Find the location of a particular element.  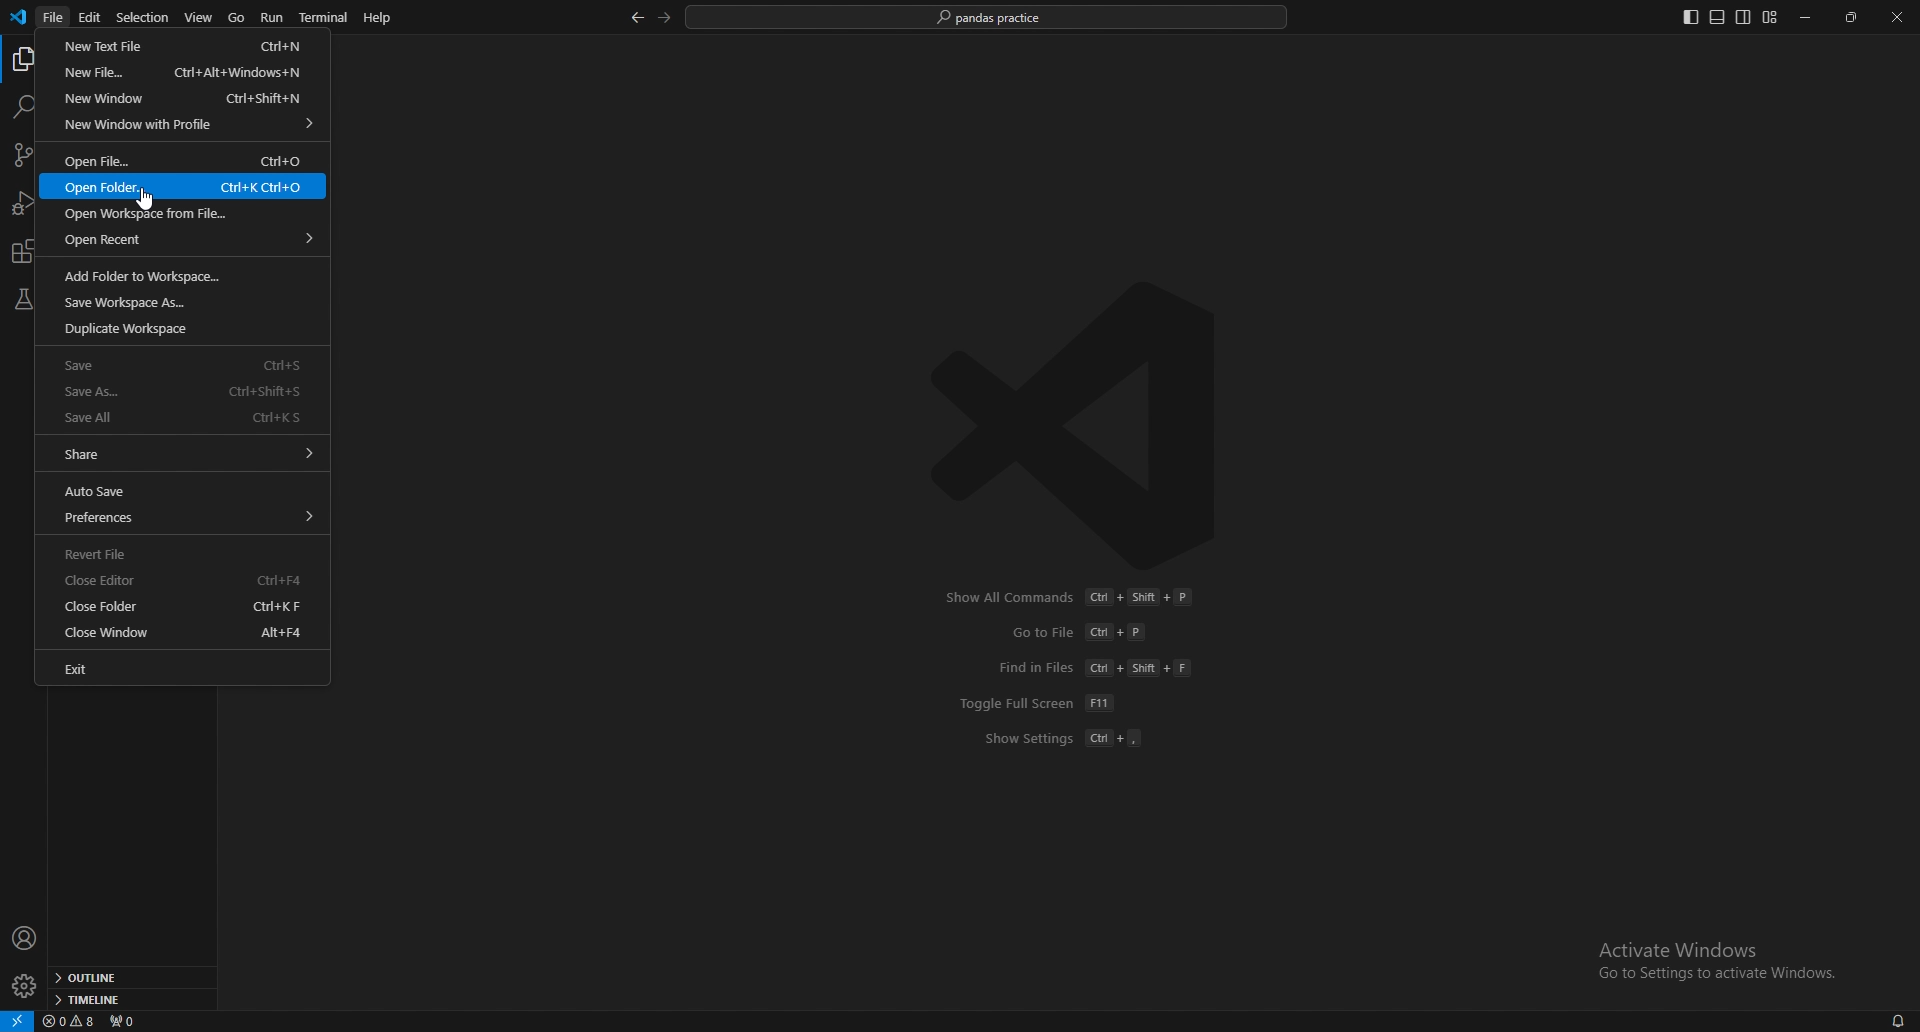

alarms is located at coordinates (1899, 1020).